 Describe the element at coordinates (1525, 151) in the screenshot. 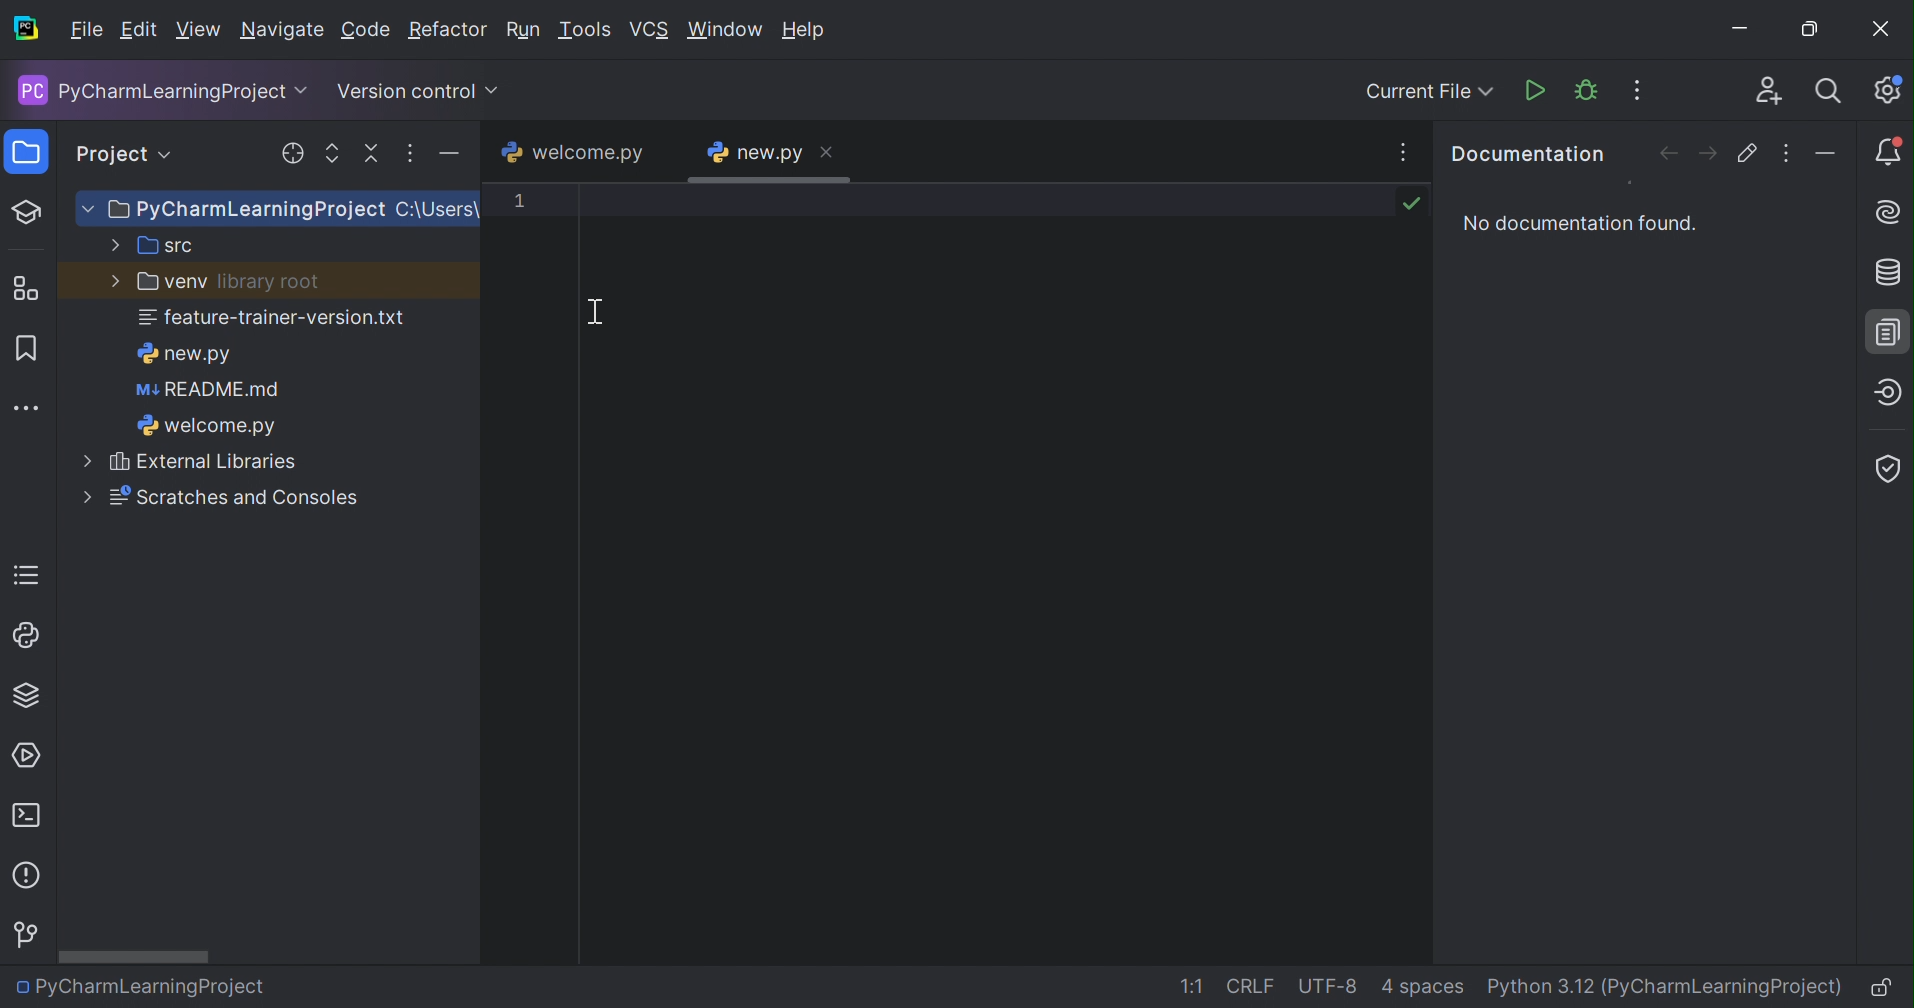

I see `Documentation` at that location.